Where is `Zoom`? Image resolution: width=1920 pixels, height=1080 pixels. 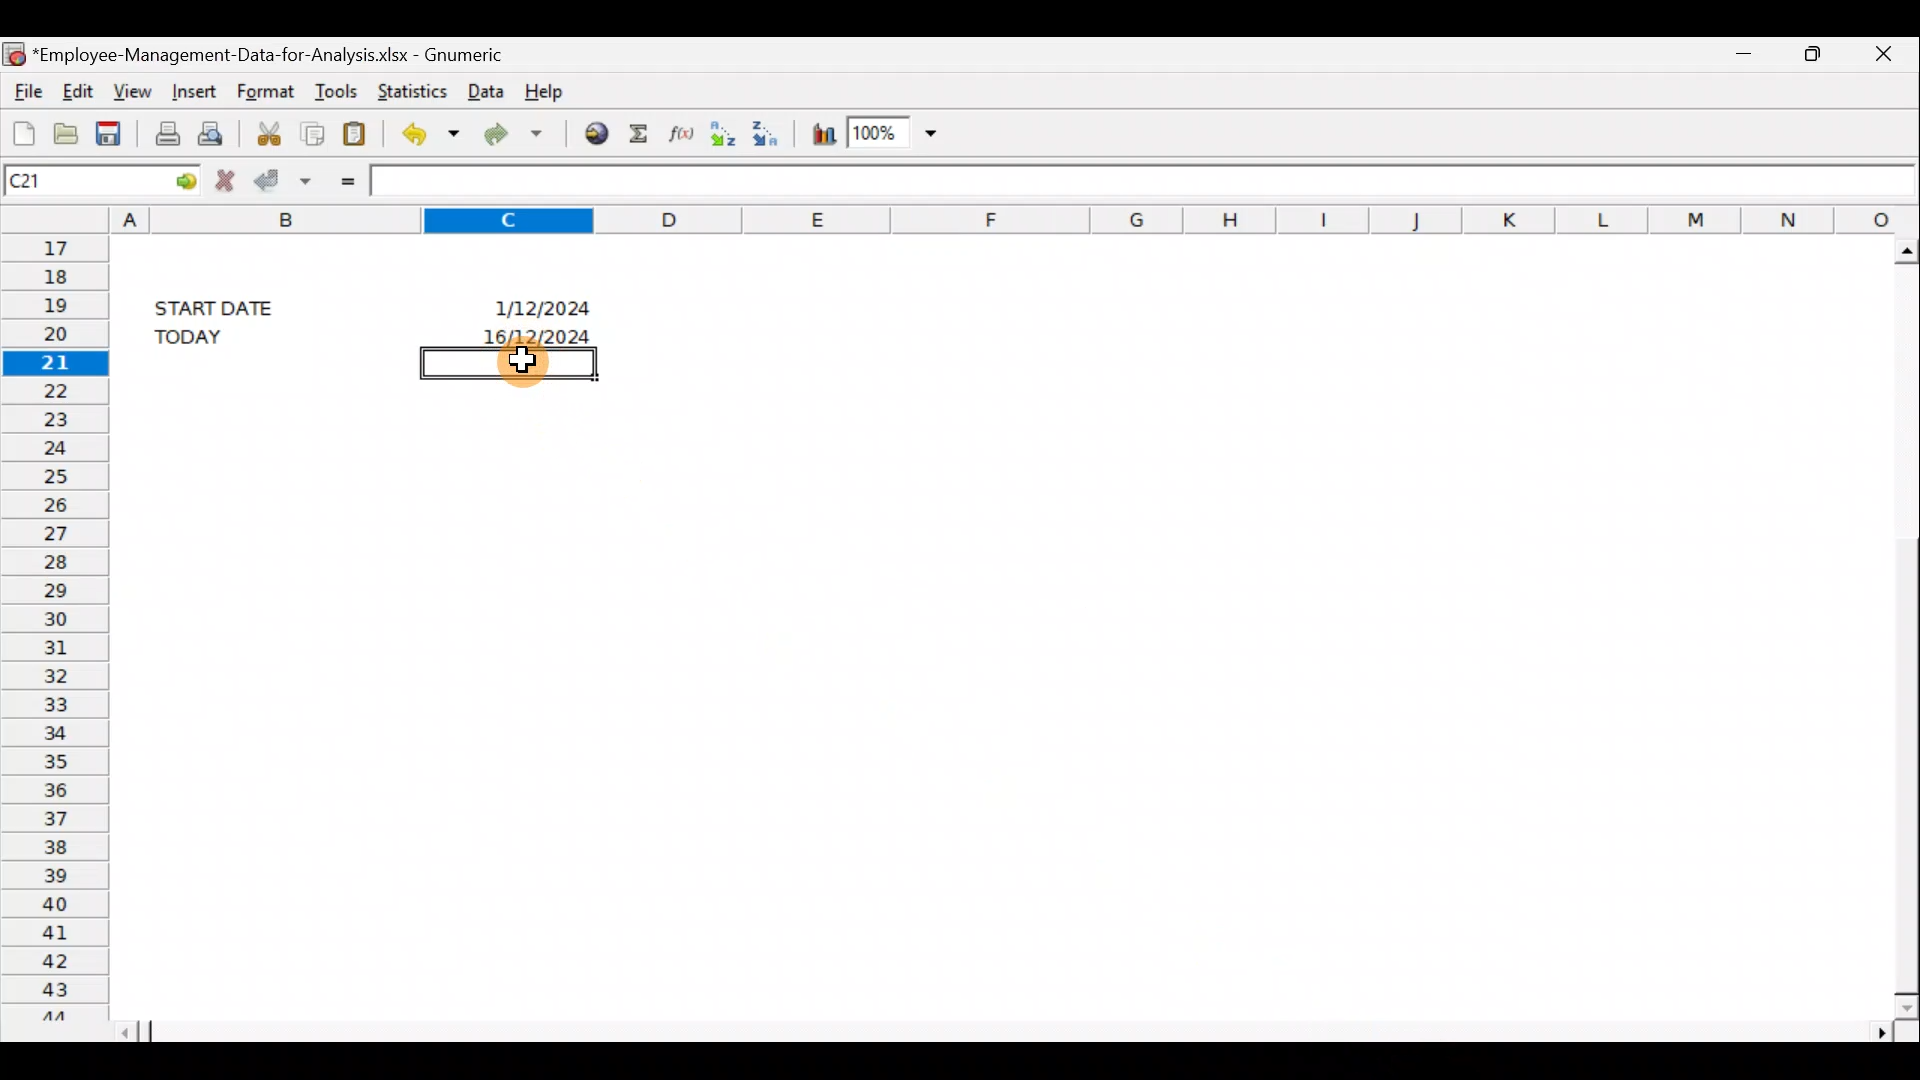
Zoom is located at coordinates (896, 134).